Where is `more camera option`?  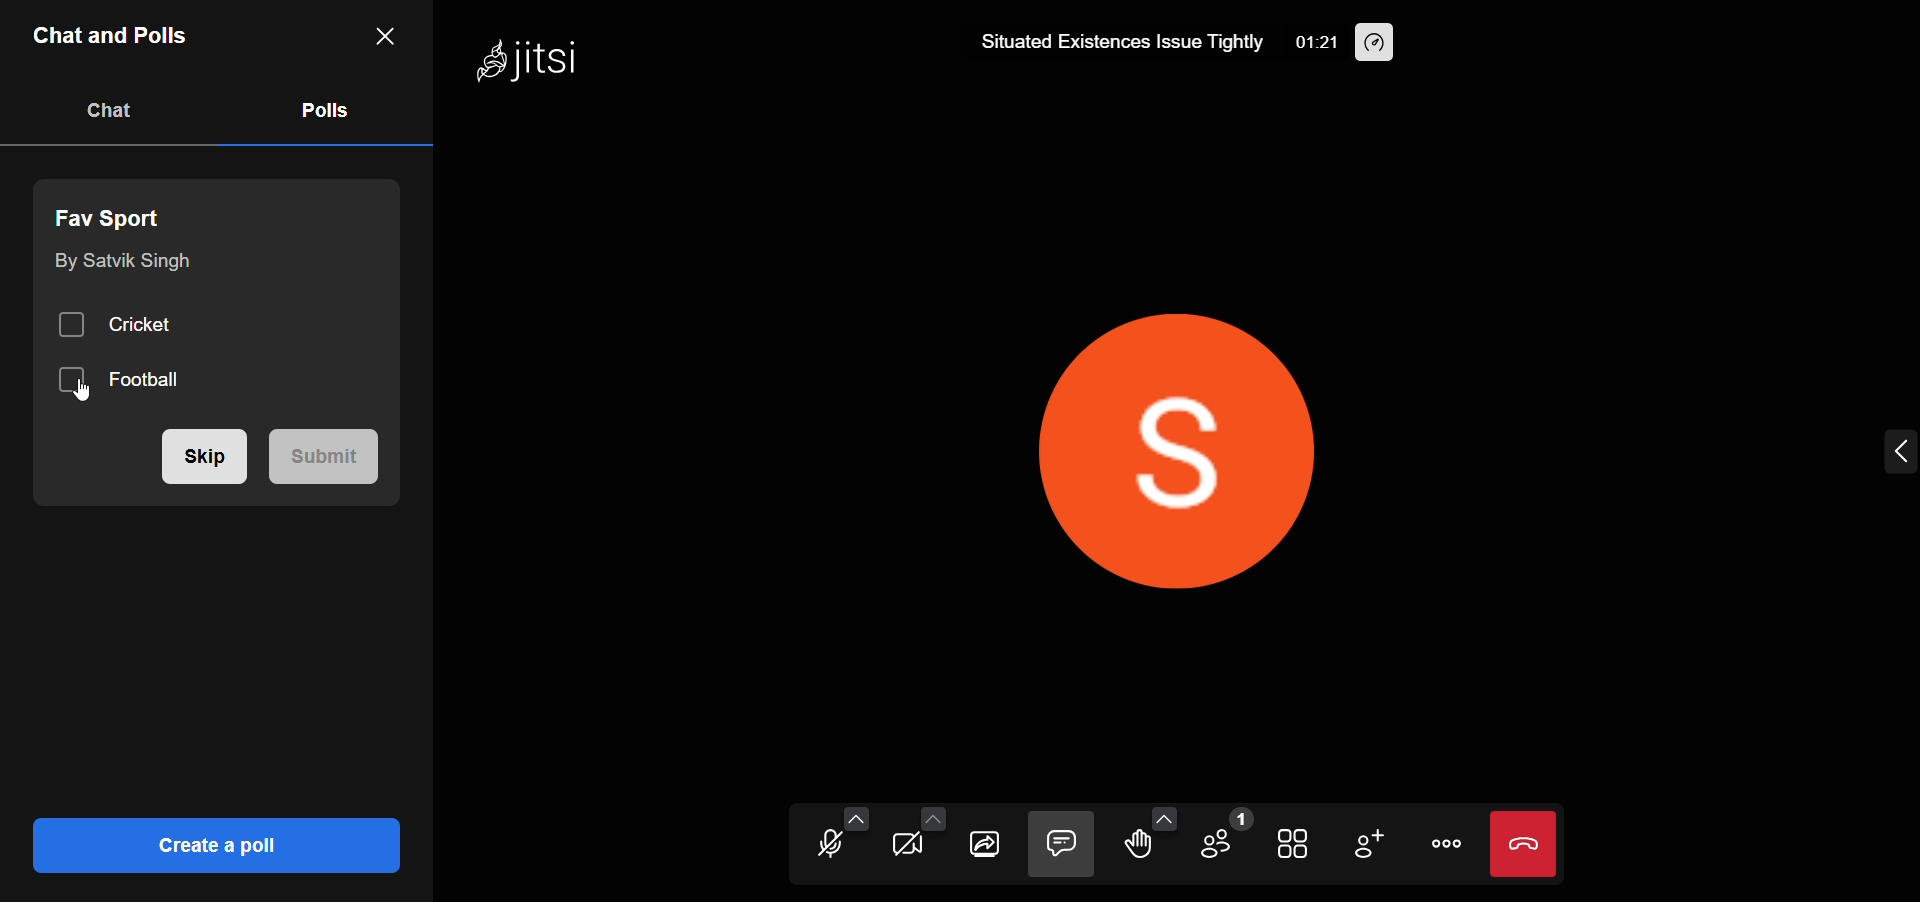
more camera option is located at coordinates (930, 816).